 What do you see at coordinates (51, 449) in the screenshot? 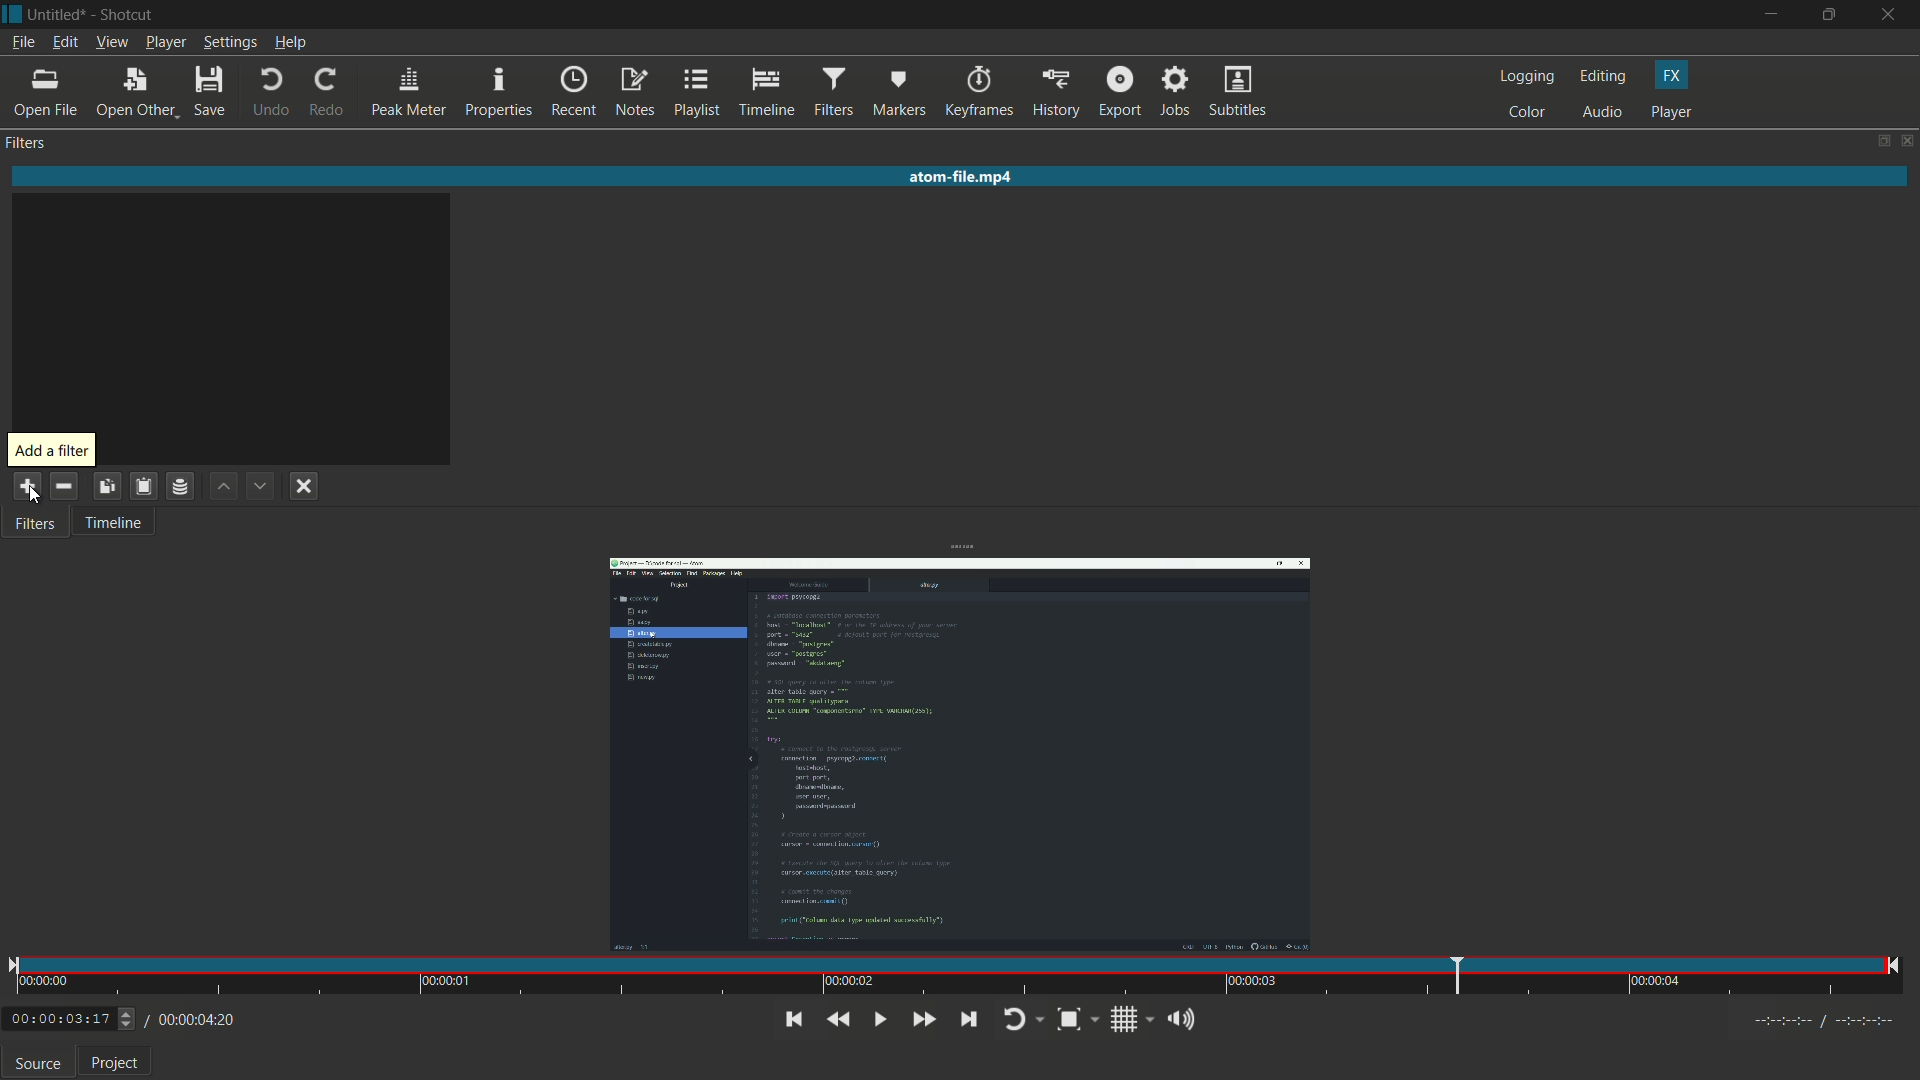
I see `add aa filter pop up` at bounding box center [51, 449].